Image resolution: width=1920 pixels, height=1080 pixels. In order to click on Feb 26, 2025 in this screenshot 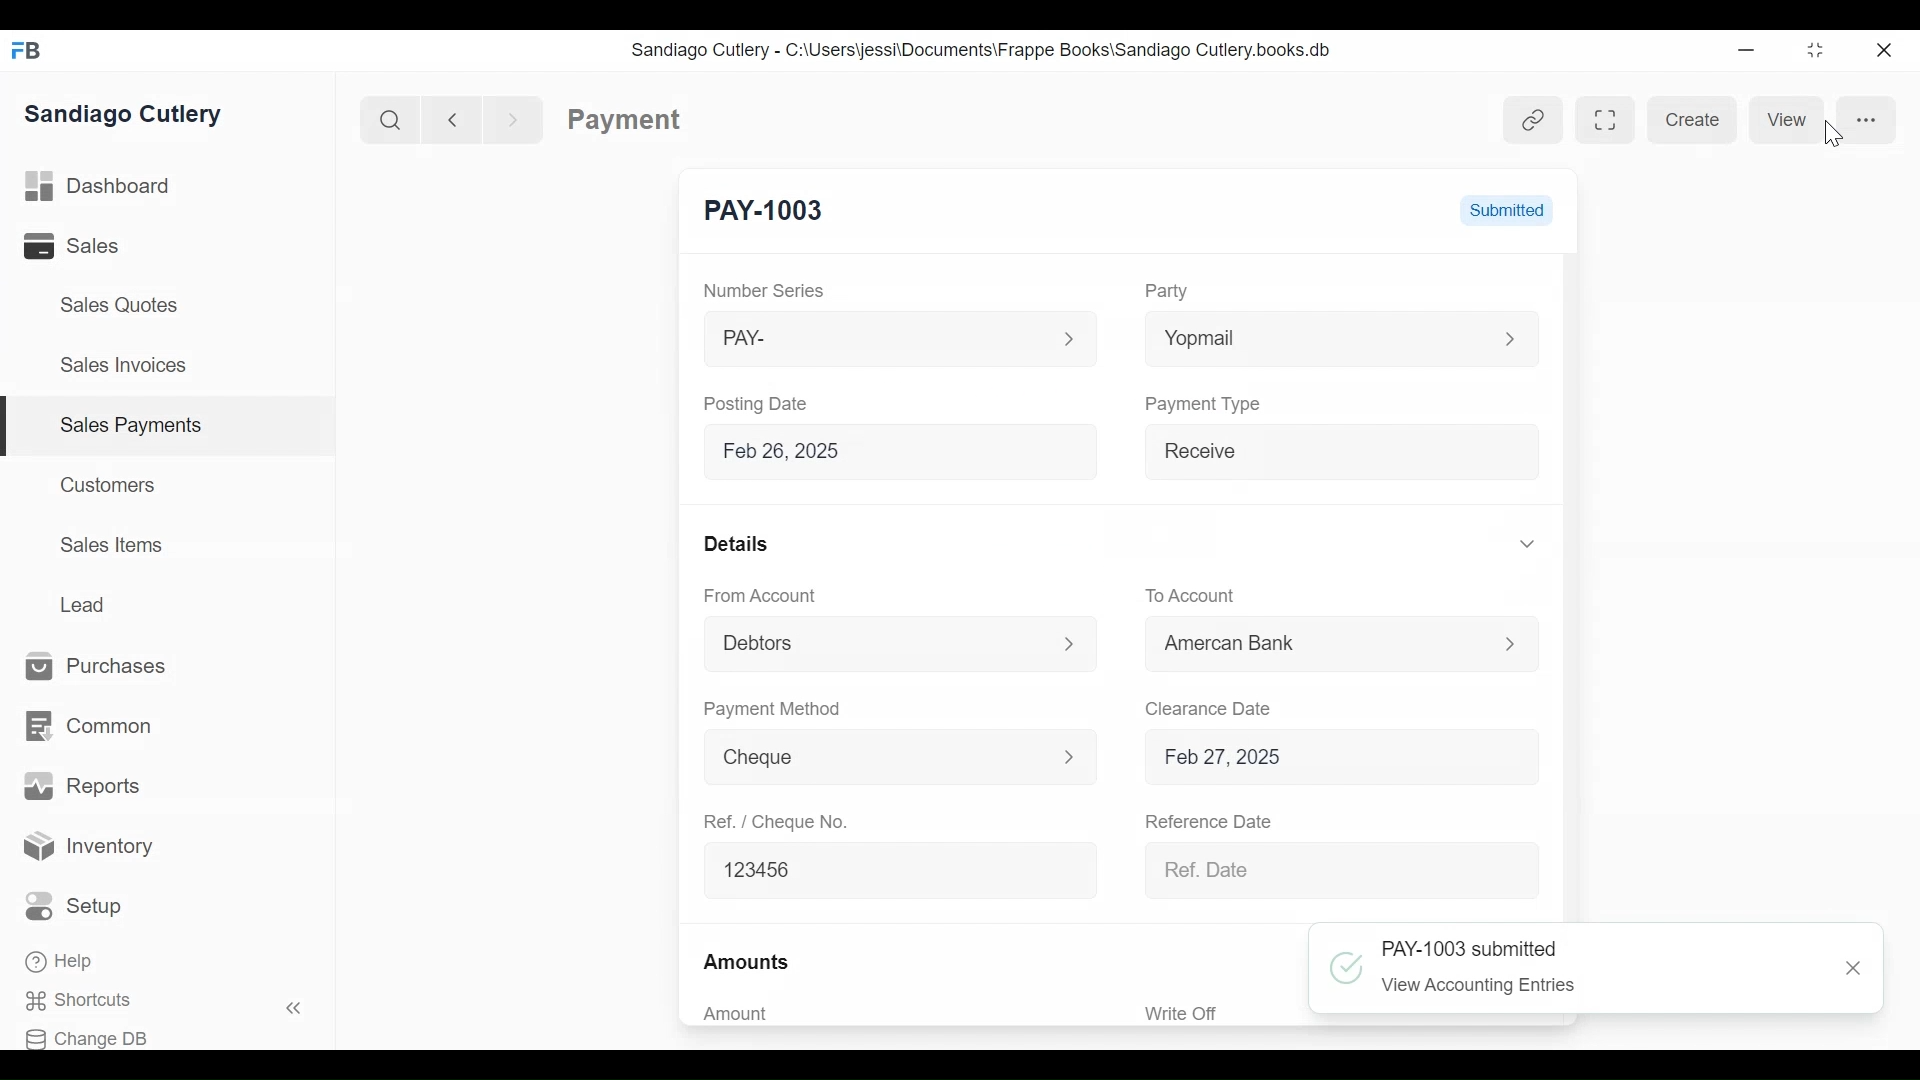, I will do `click(901, 452)`.